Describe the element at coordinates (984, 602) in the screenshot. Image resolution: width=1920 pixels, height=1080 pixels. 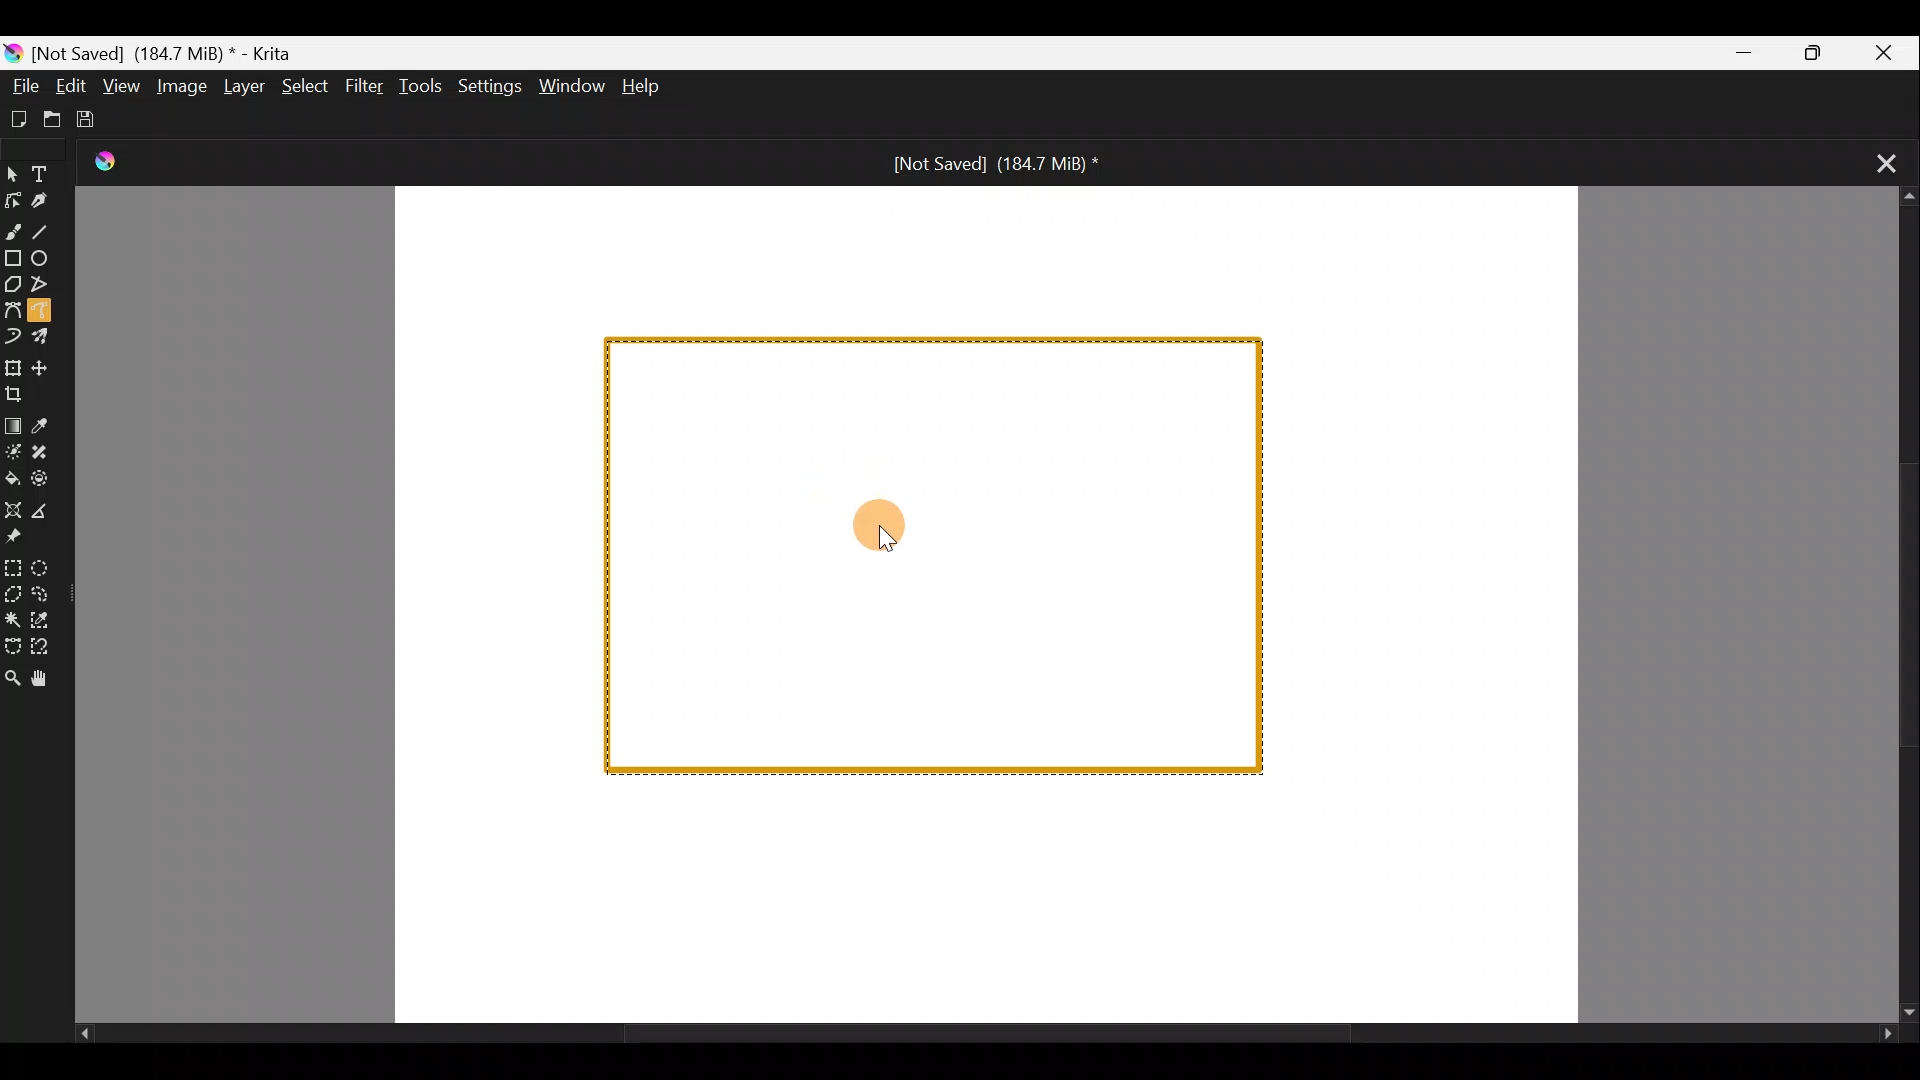
I see `Canvas` at that location.